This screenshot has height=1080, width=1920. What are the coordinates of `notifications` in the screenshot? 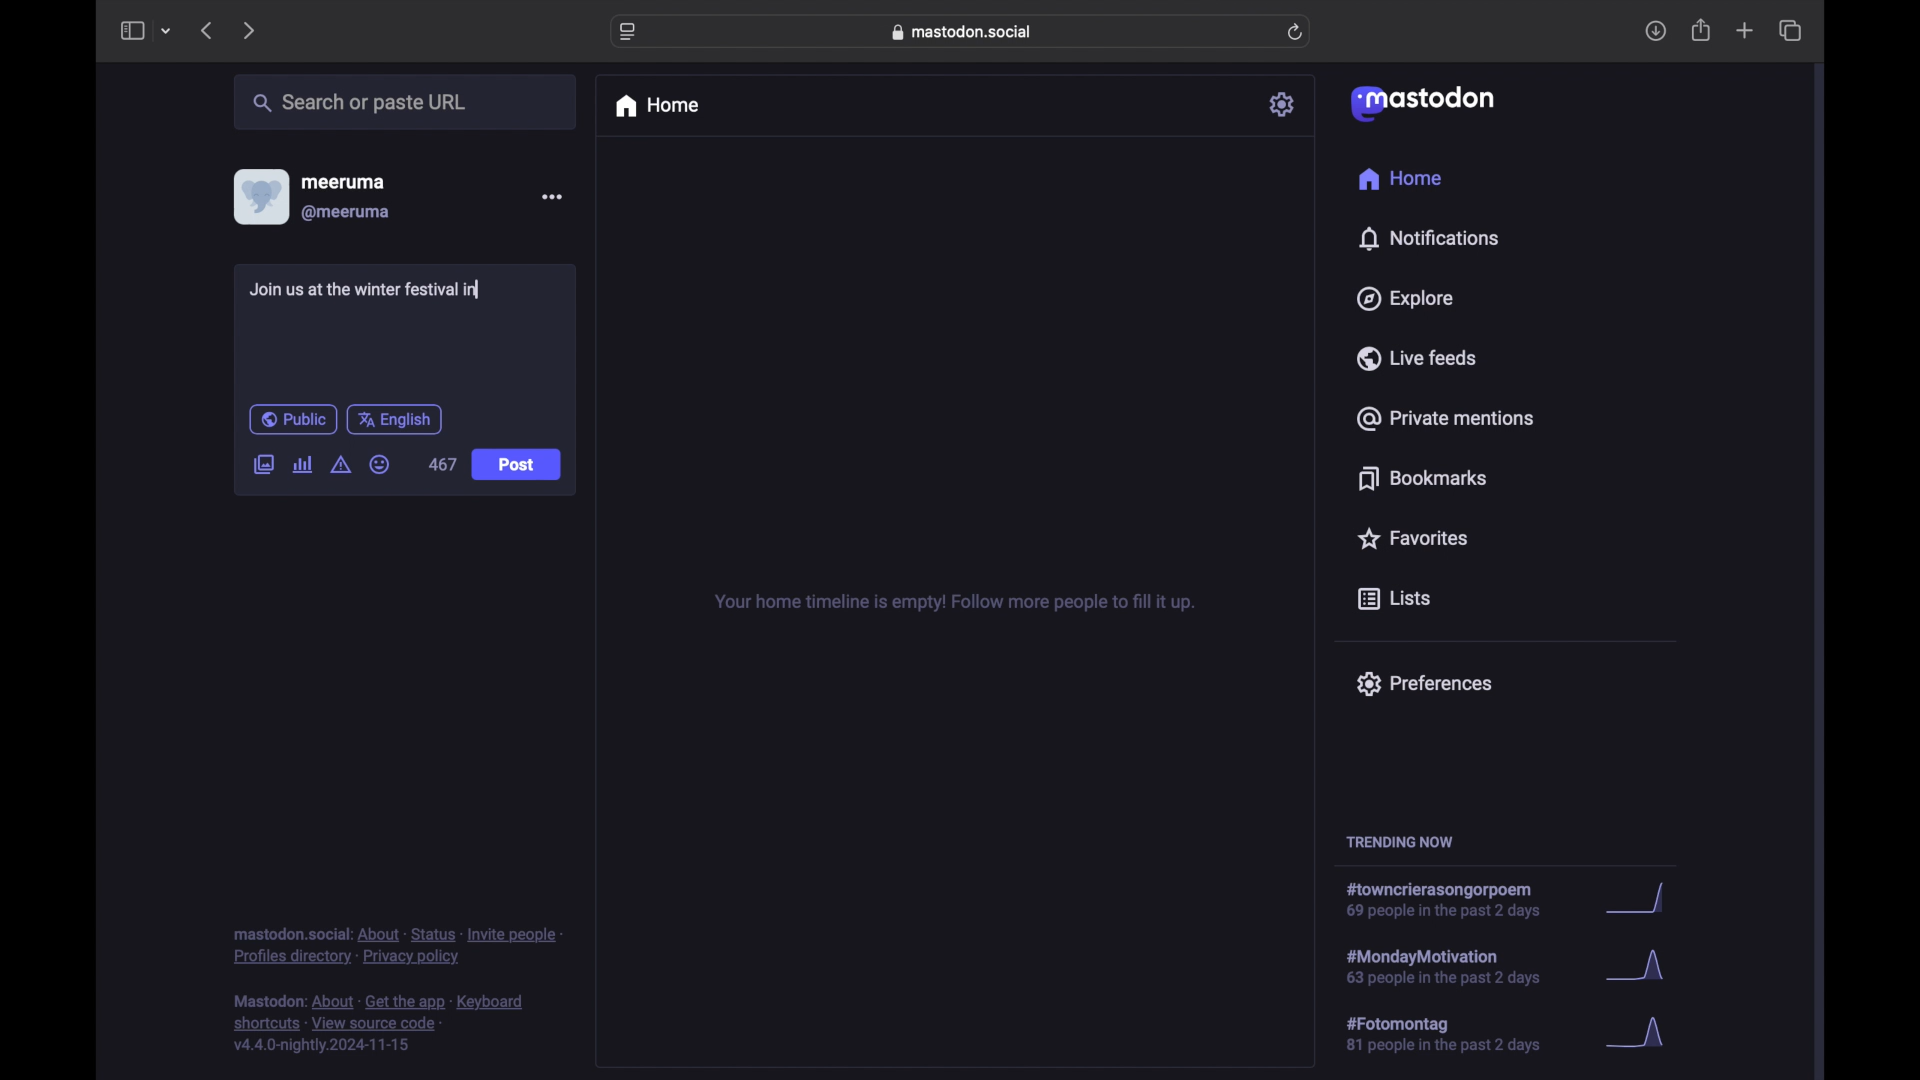 It's located at (1428, 238).